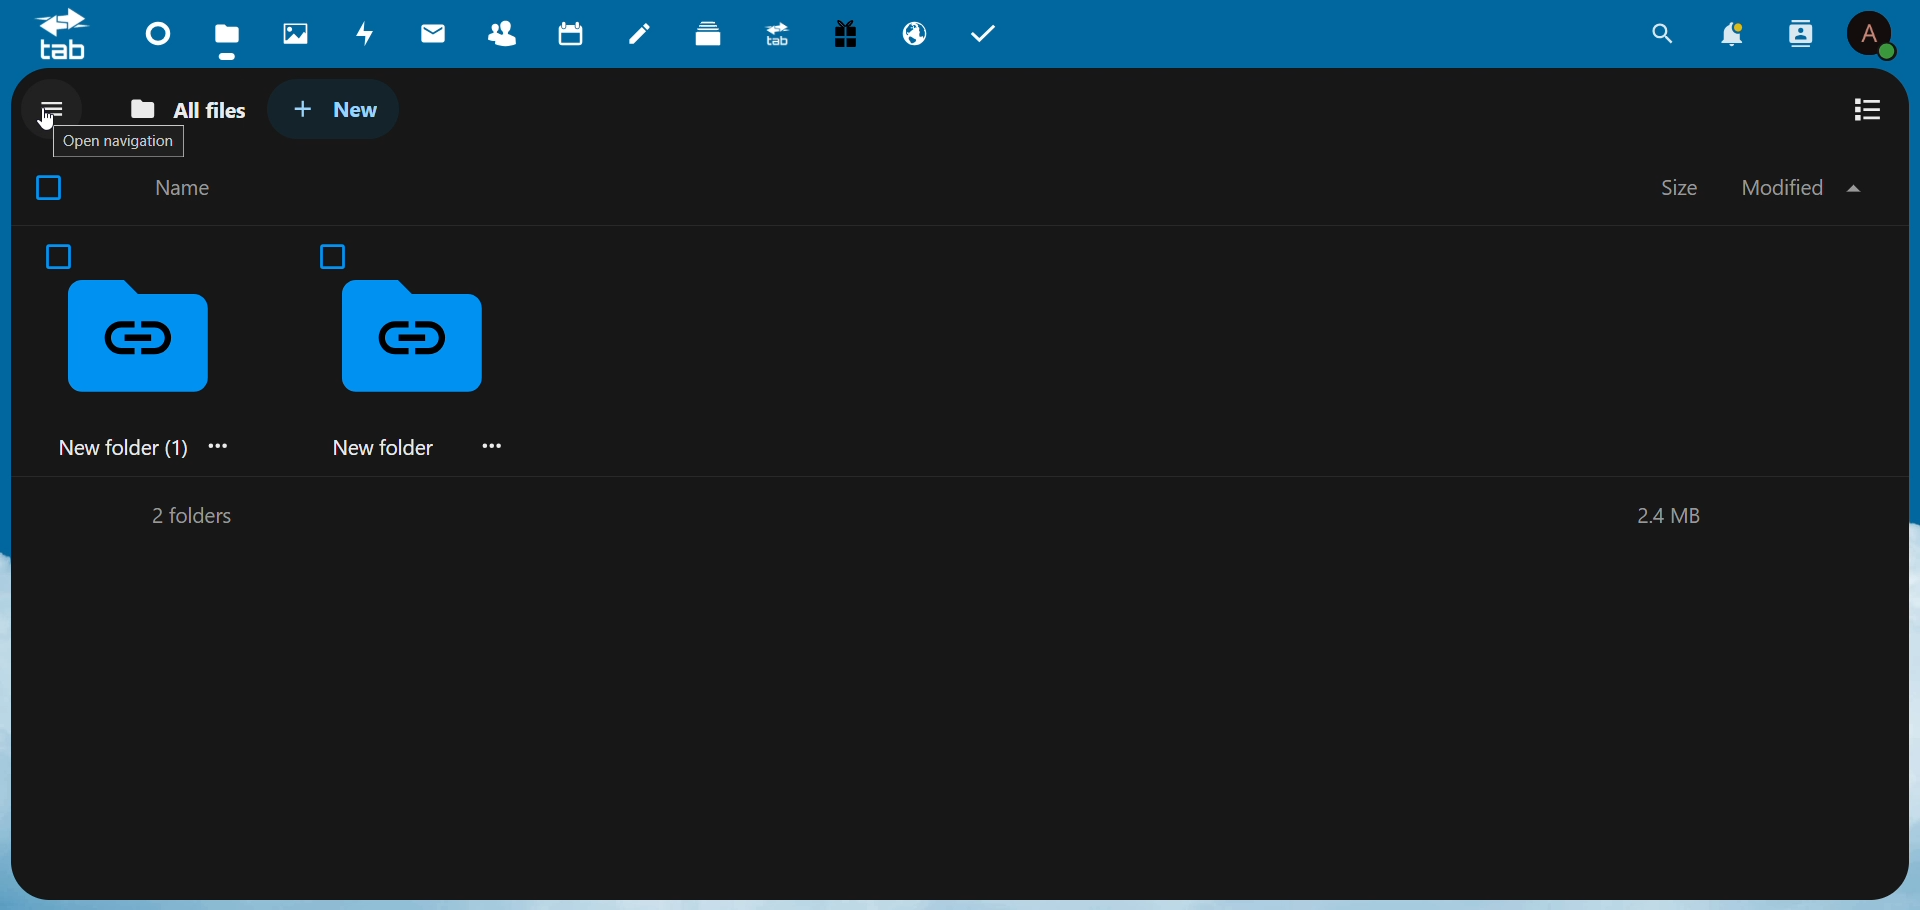  What do you see at coordinates (298, 34) in the screenshot?
I see `hindi` at bounding box center [298, 34].